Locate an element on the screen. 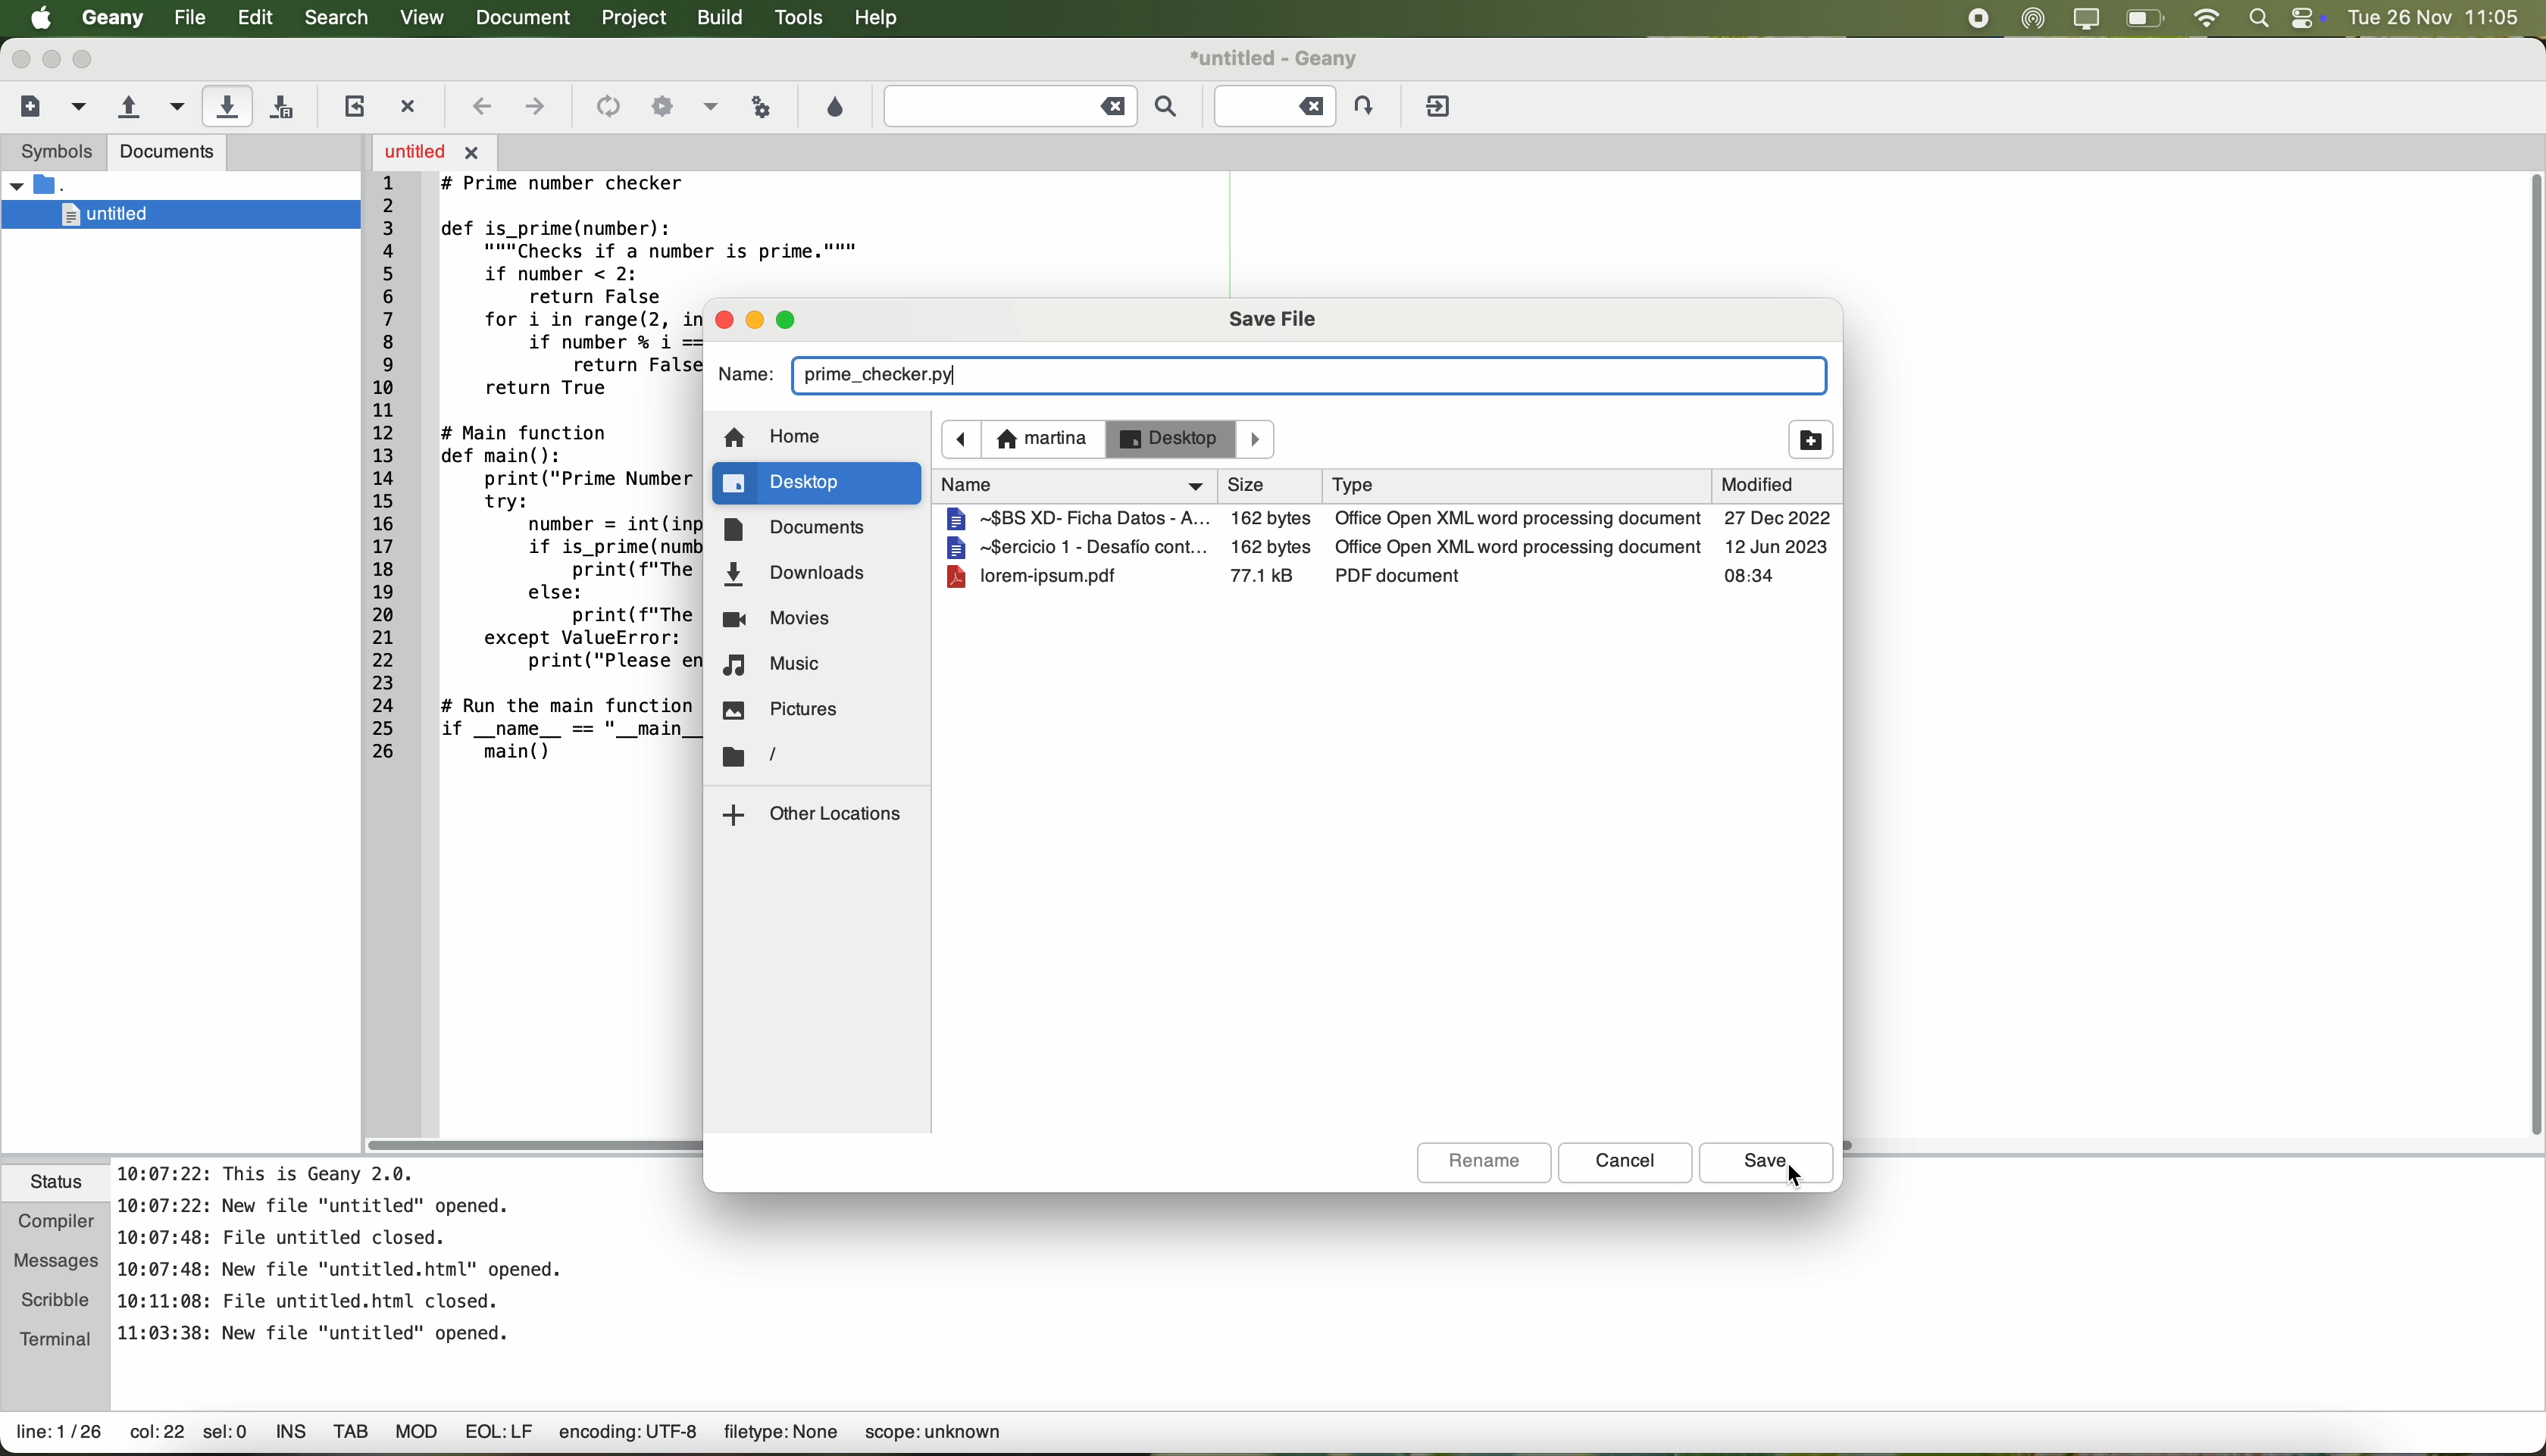 This screenshot has height=1456, width=2546. maximize pop-up is located at coordinates (790, 320).